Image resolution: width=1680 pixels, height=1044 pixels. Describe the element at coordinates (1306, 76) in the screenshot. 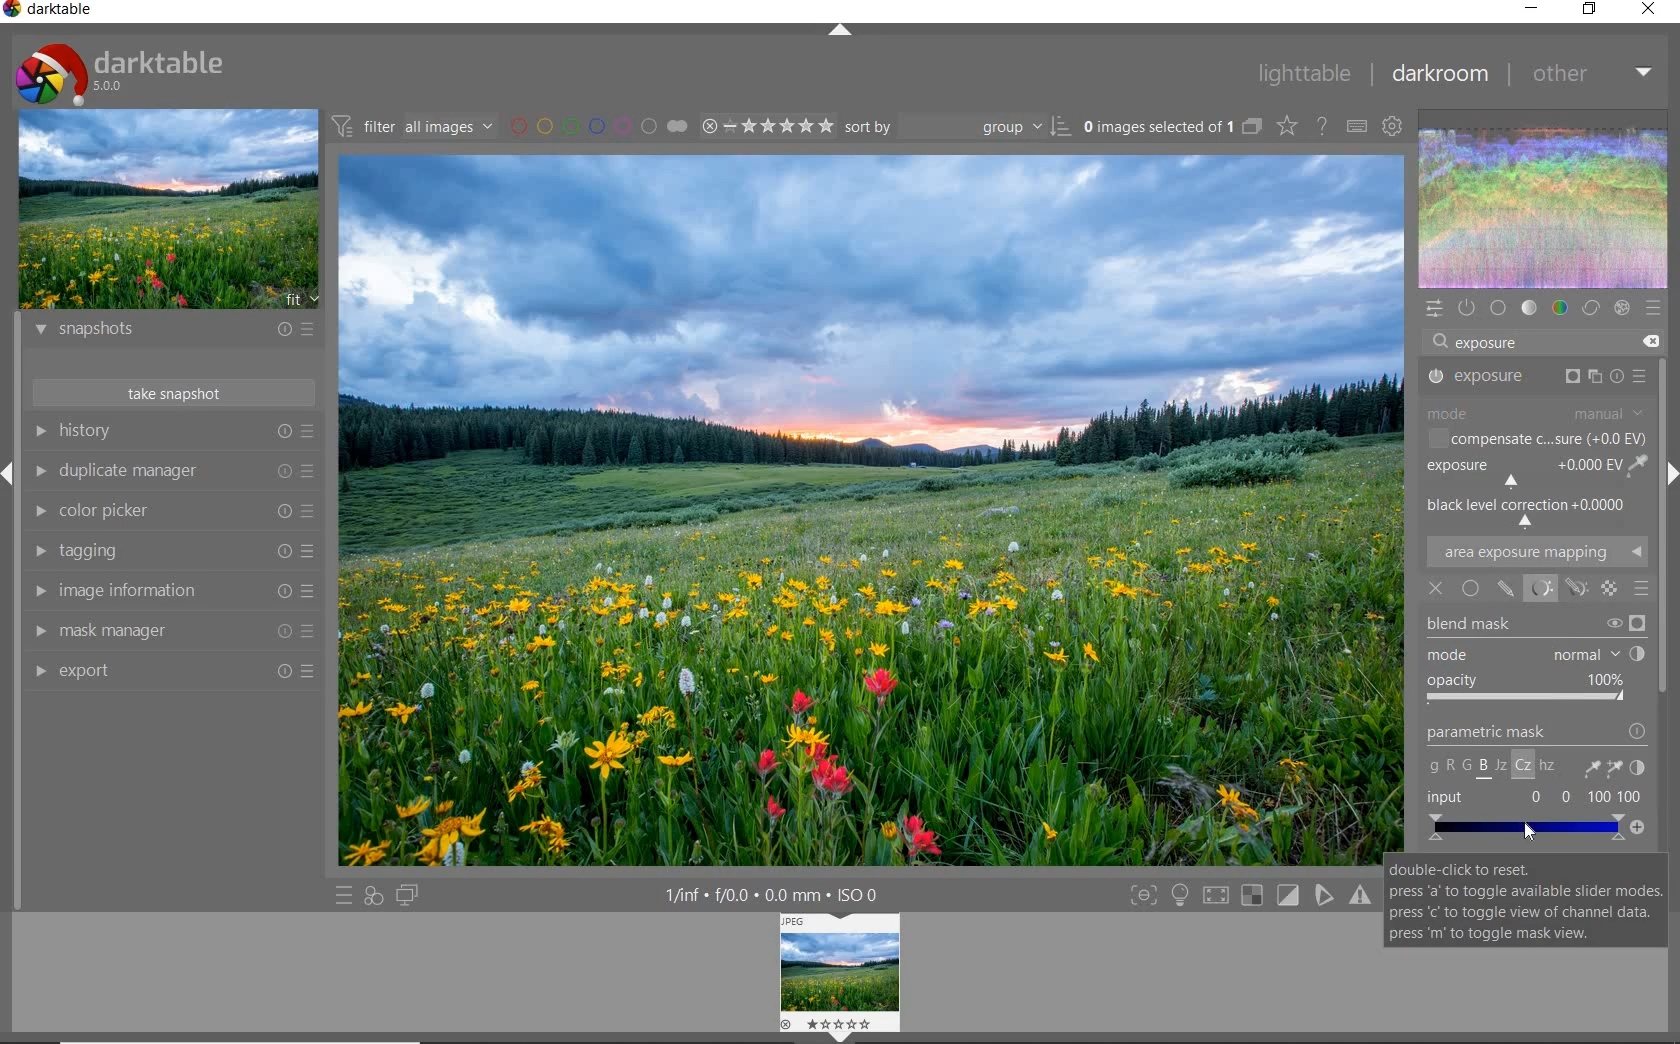

I see `lighttable` at that location.